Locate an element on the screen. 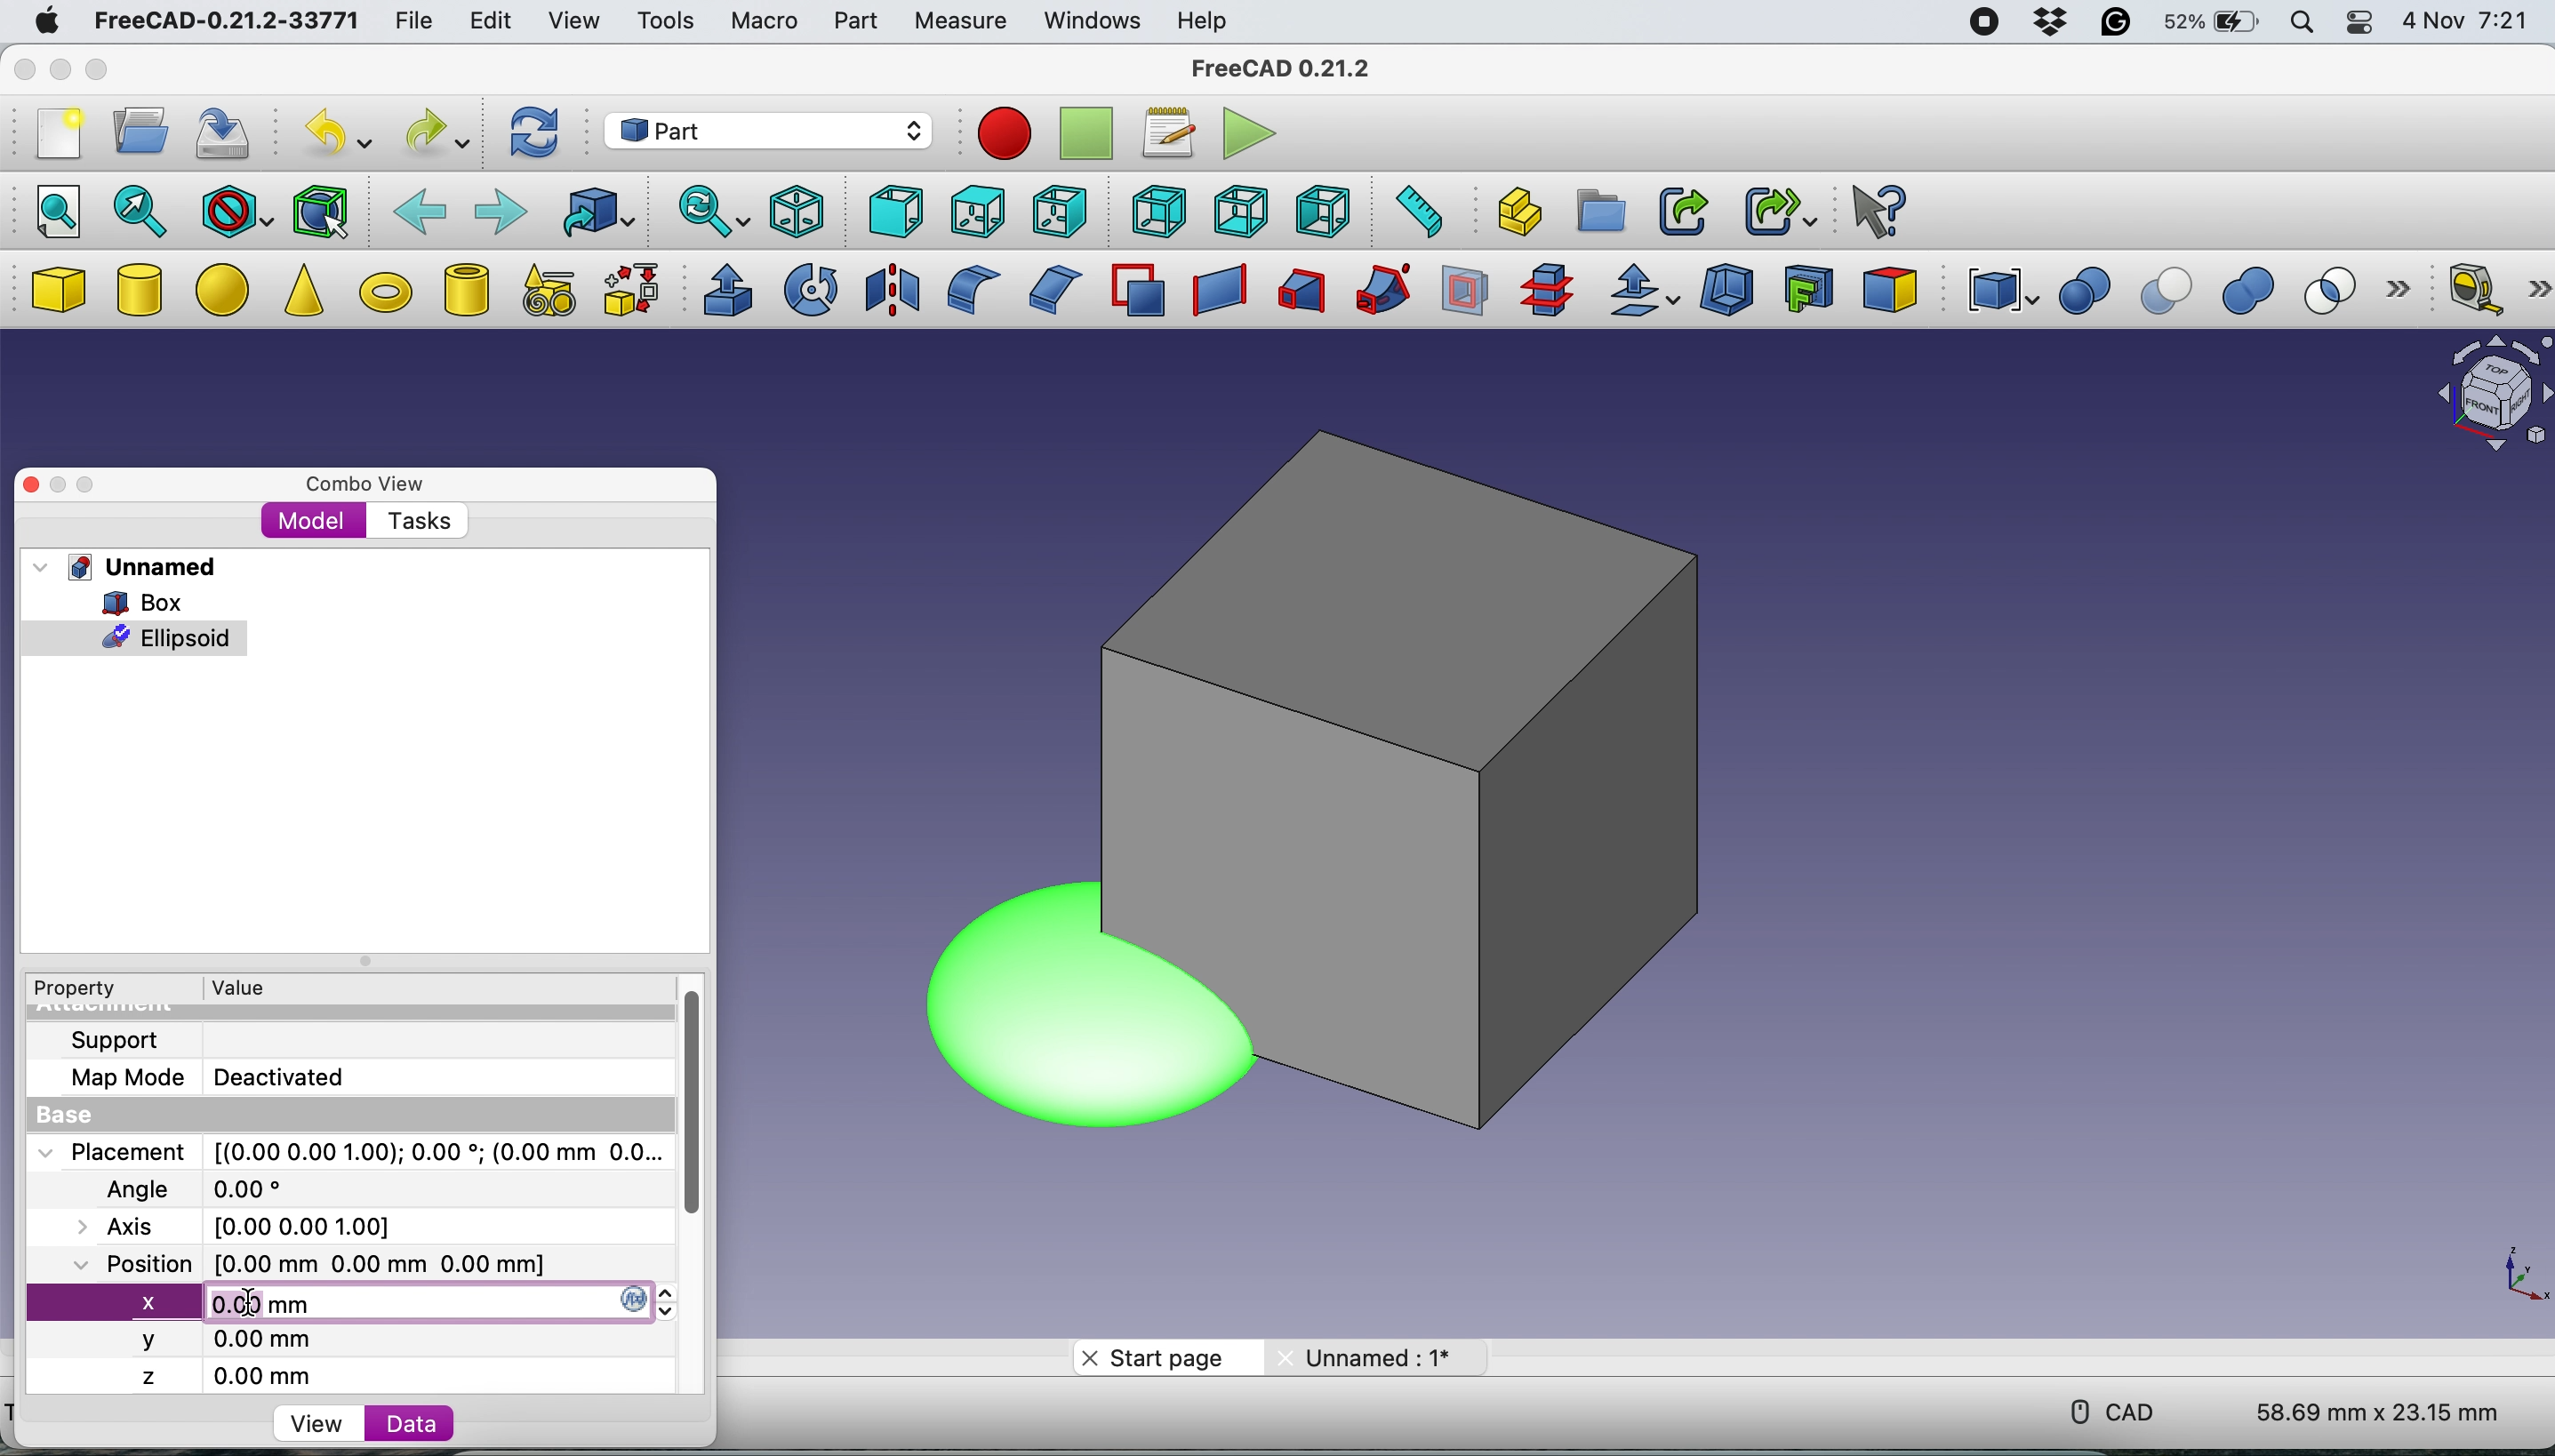  Unnamed: 1* is located at coordinates (1361, 1356).